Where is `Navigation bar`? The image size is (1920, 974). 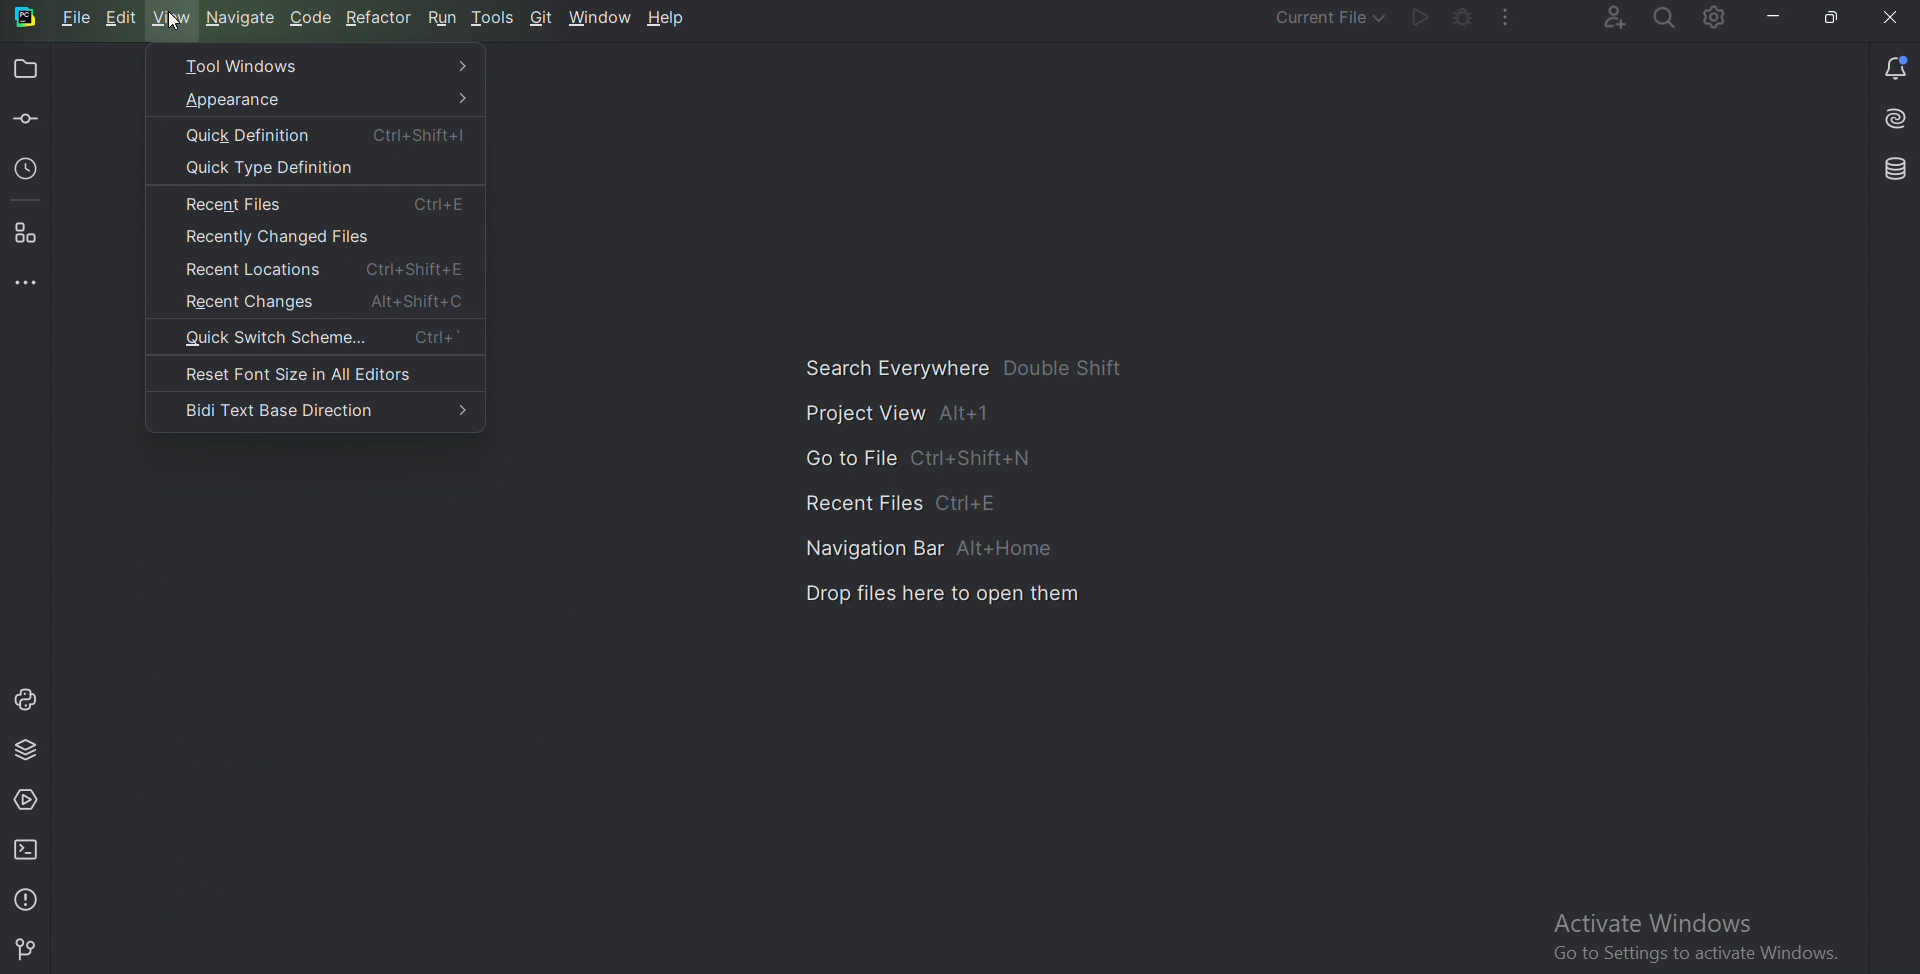 Navigation bar is located at coordinates (921, 544).